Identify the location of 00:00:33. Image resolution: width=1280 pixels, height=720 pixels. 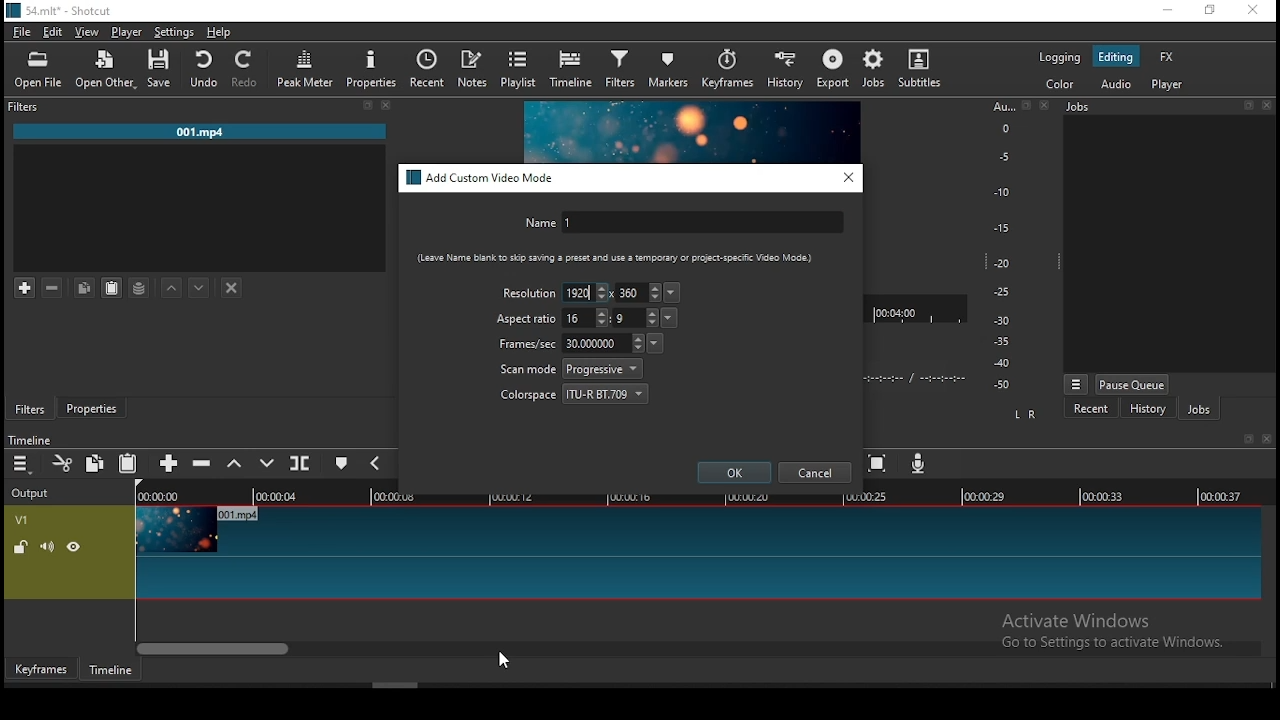
(1103, 495).